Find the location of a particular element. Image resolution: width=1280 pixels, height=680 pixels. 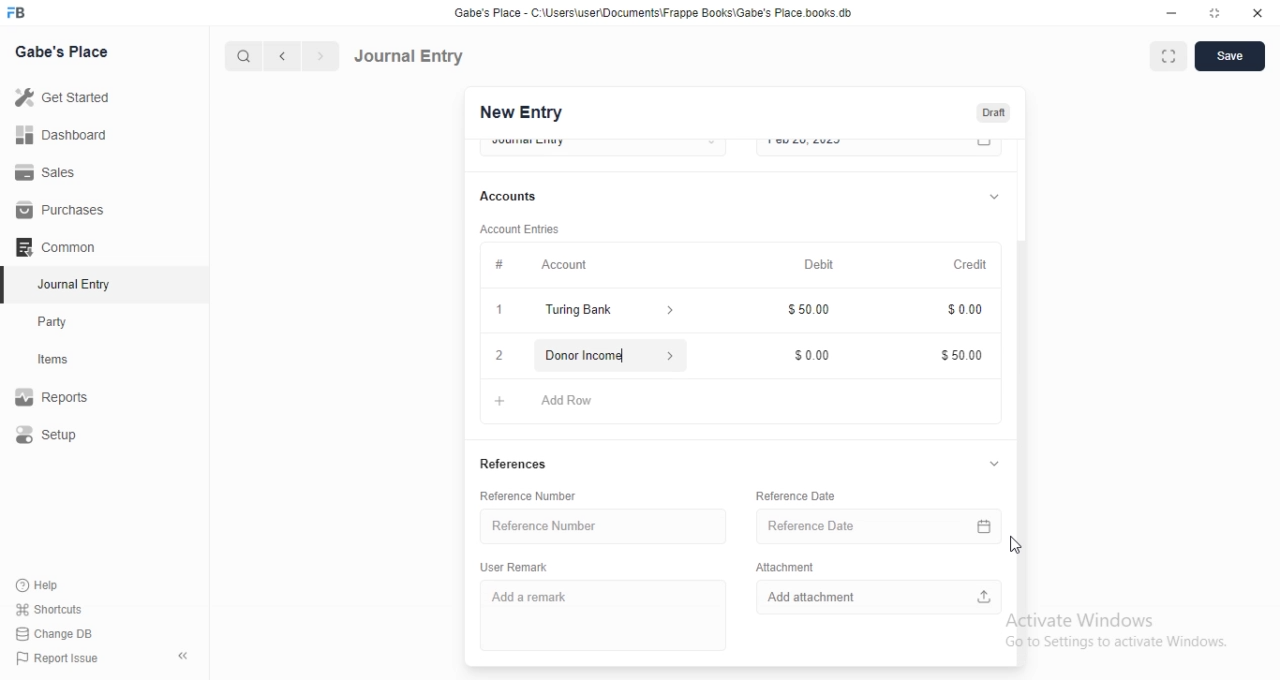

$5000 is located at coordinates (962, 356).